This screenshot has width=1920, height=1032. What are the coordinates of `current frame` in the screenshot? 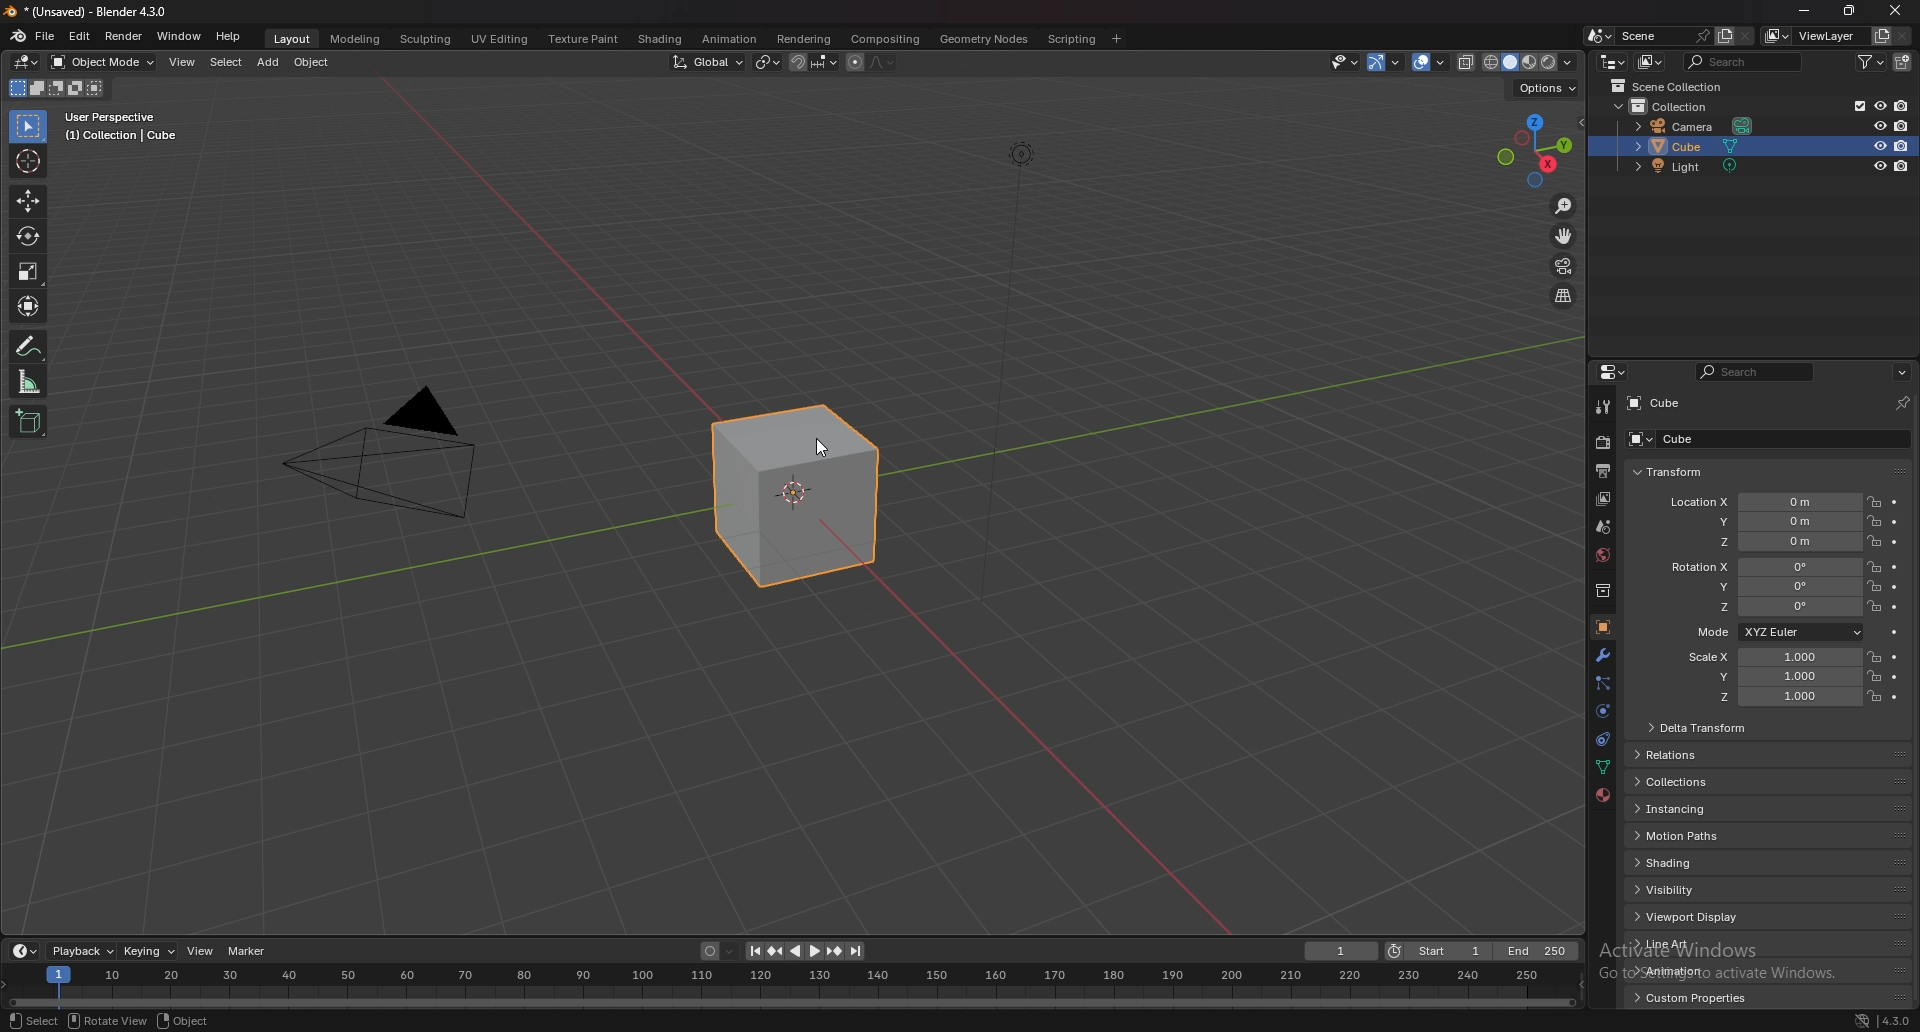 It's located at (1342, 951).